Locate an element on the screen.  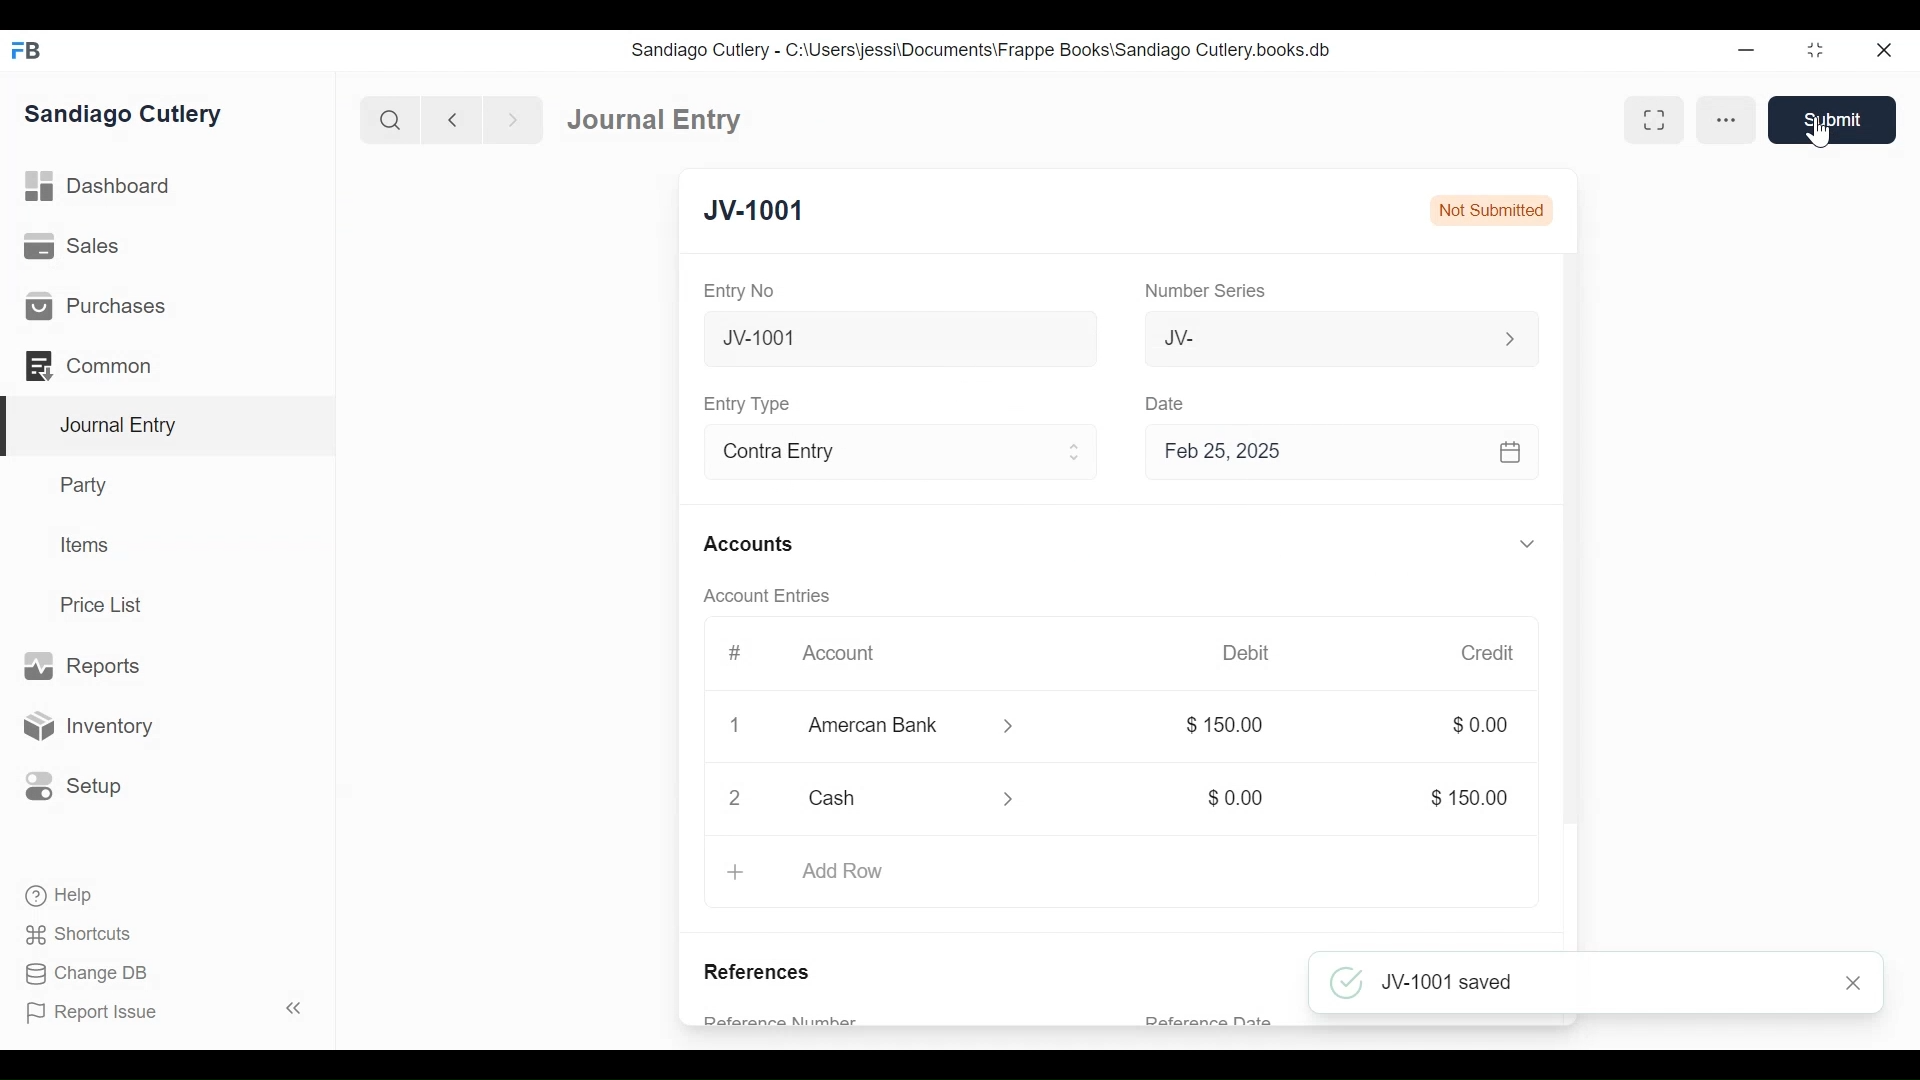
Navigate back is located at coordinates (452, 122).